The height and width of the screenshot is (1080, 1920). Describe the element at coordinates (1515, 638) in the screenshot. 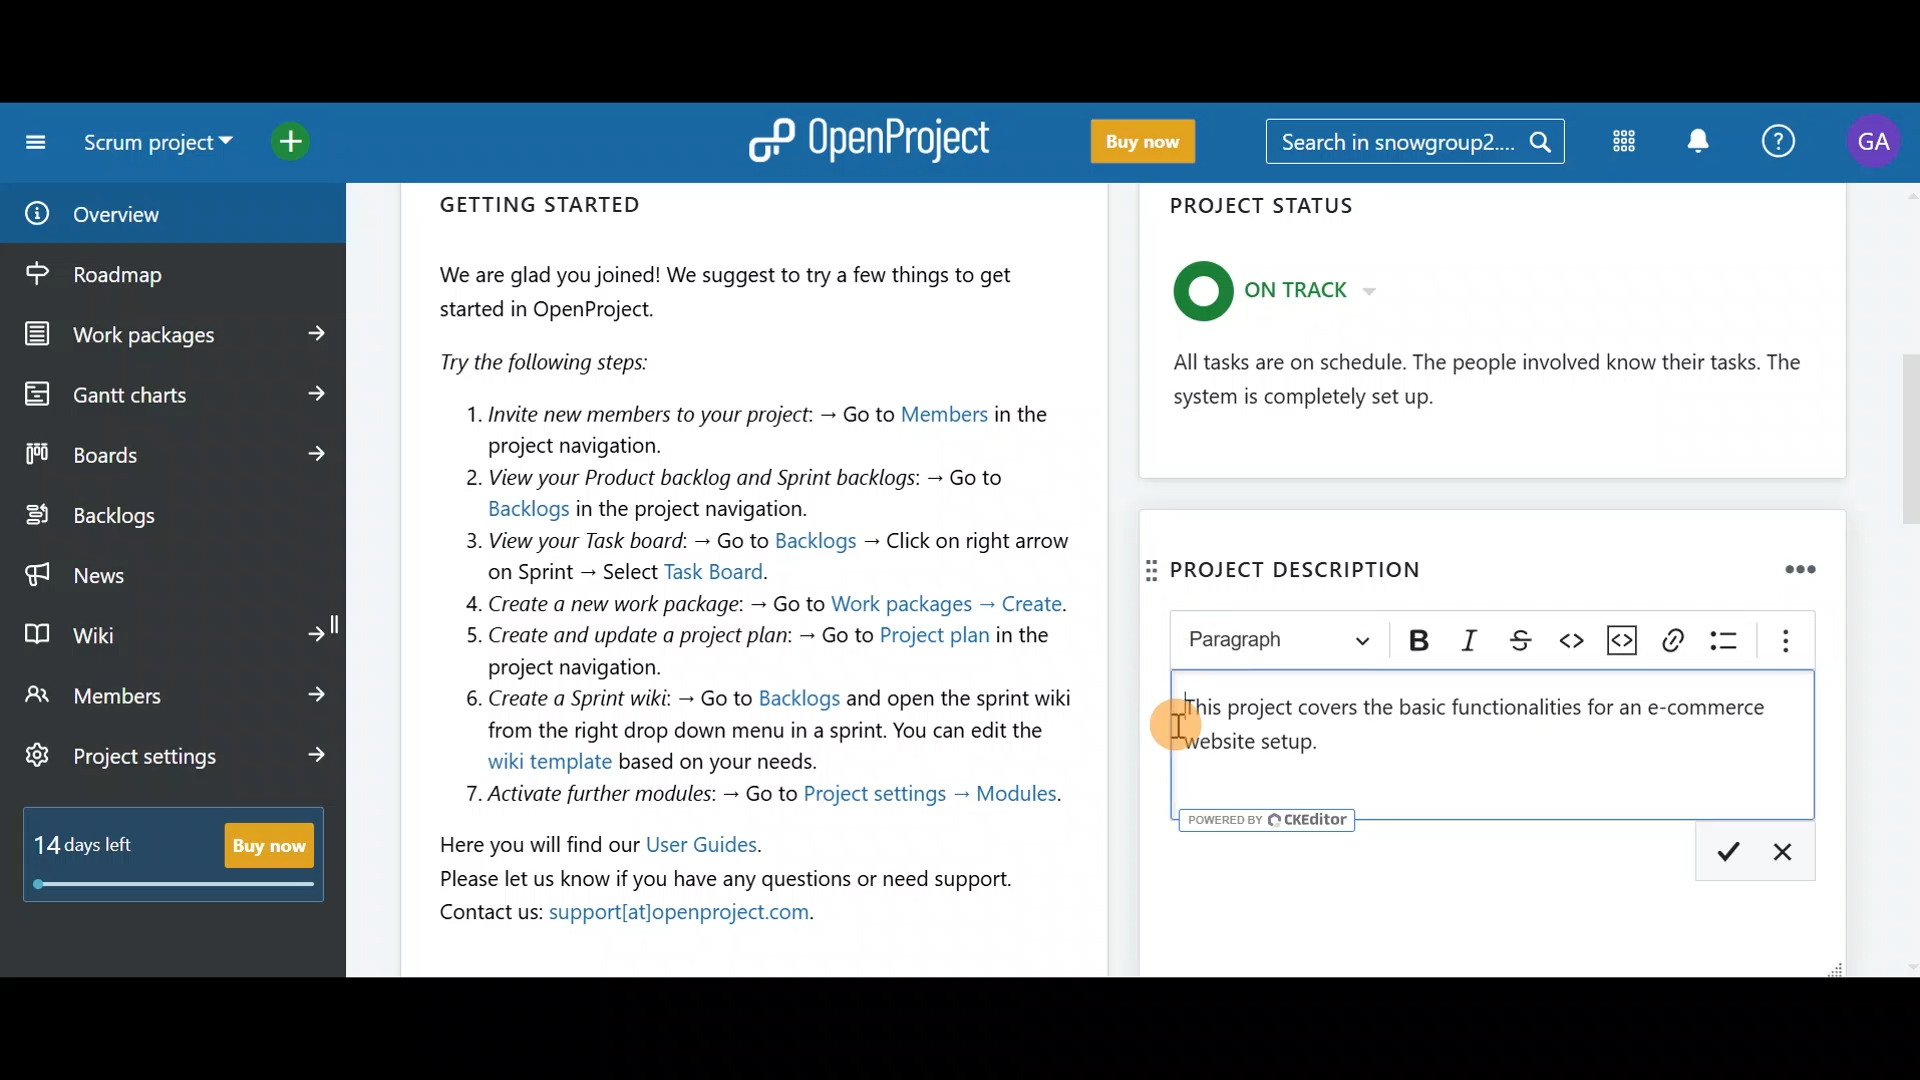

I see `Strikethrough` at that location.